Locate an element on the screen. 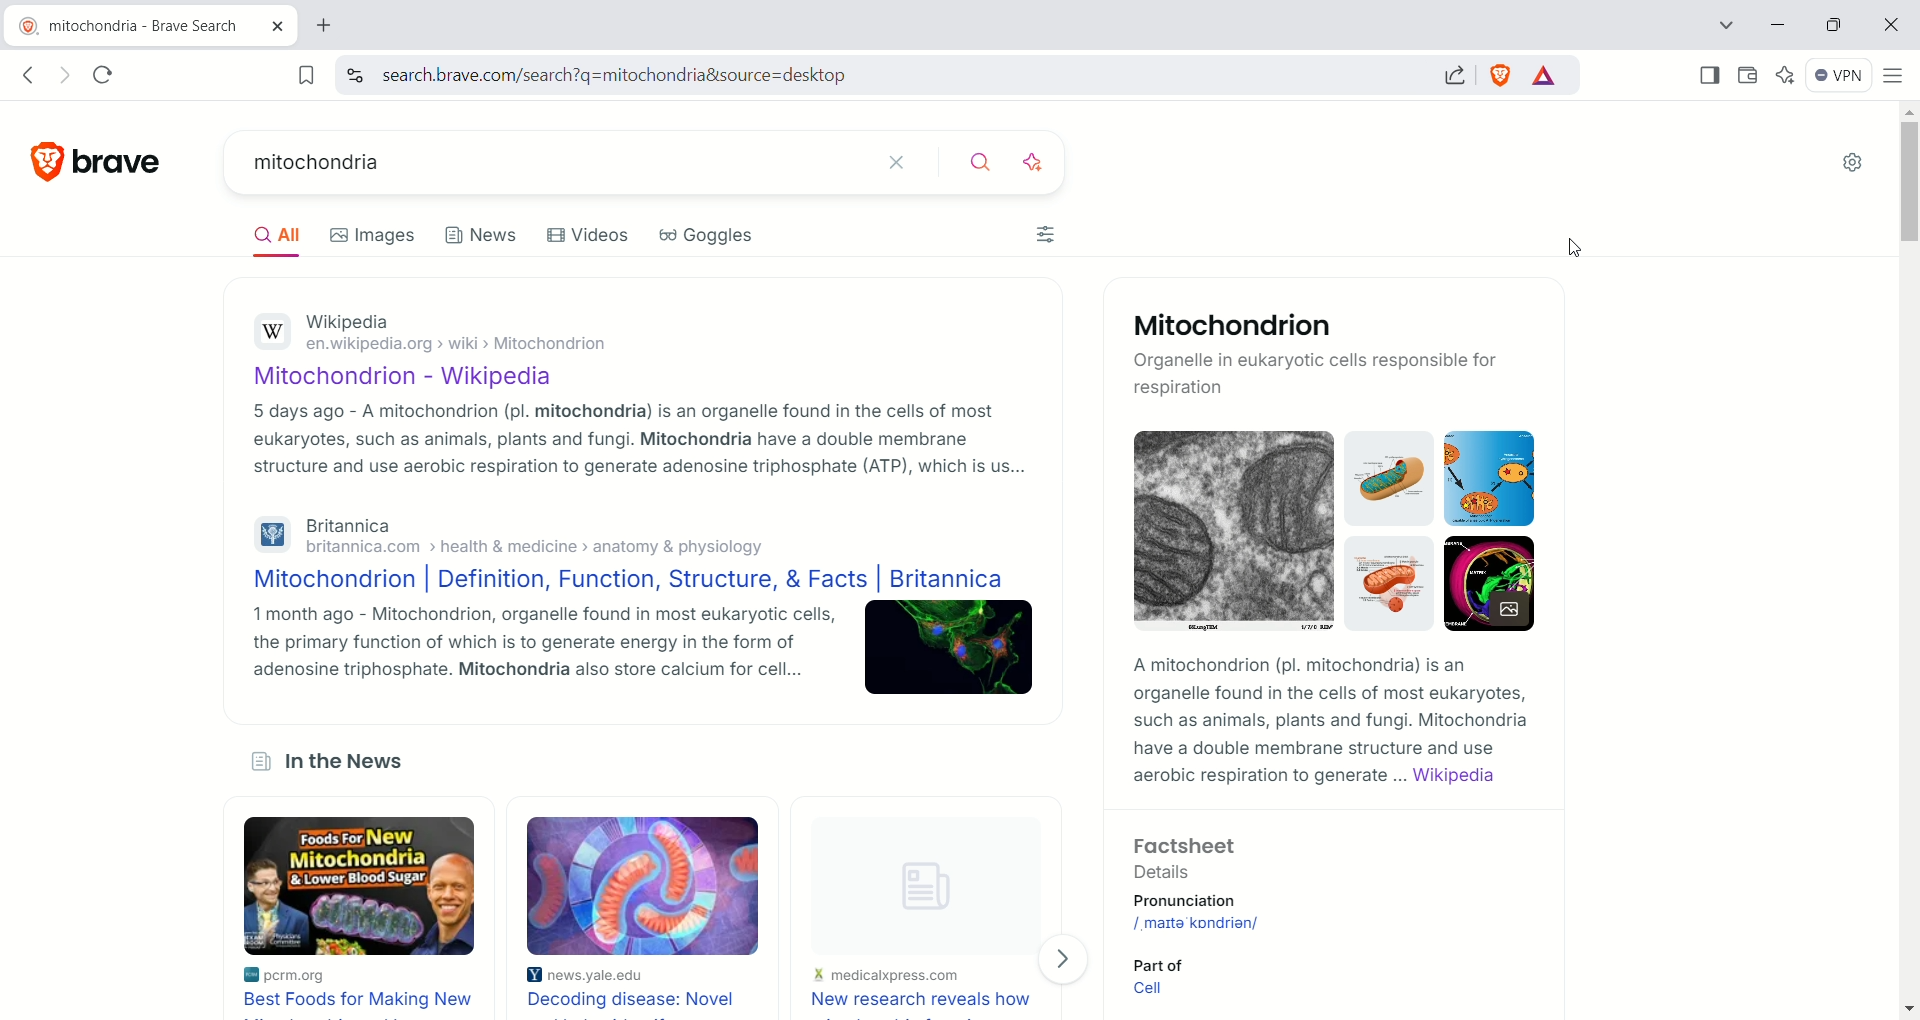  new tab is located at coordinates (340, 24).